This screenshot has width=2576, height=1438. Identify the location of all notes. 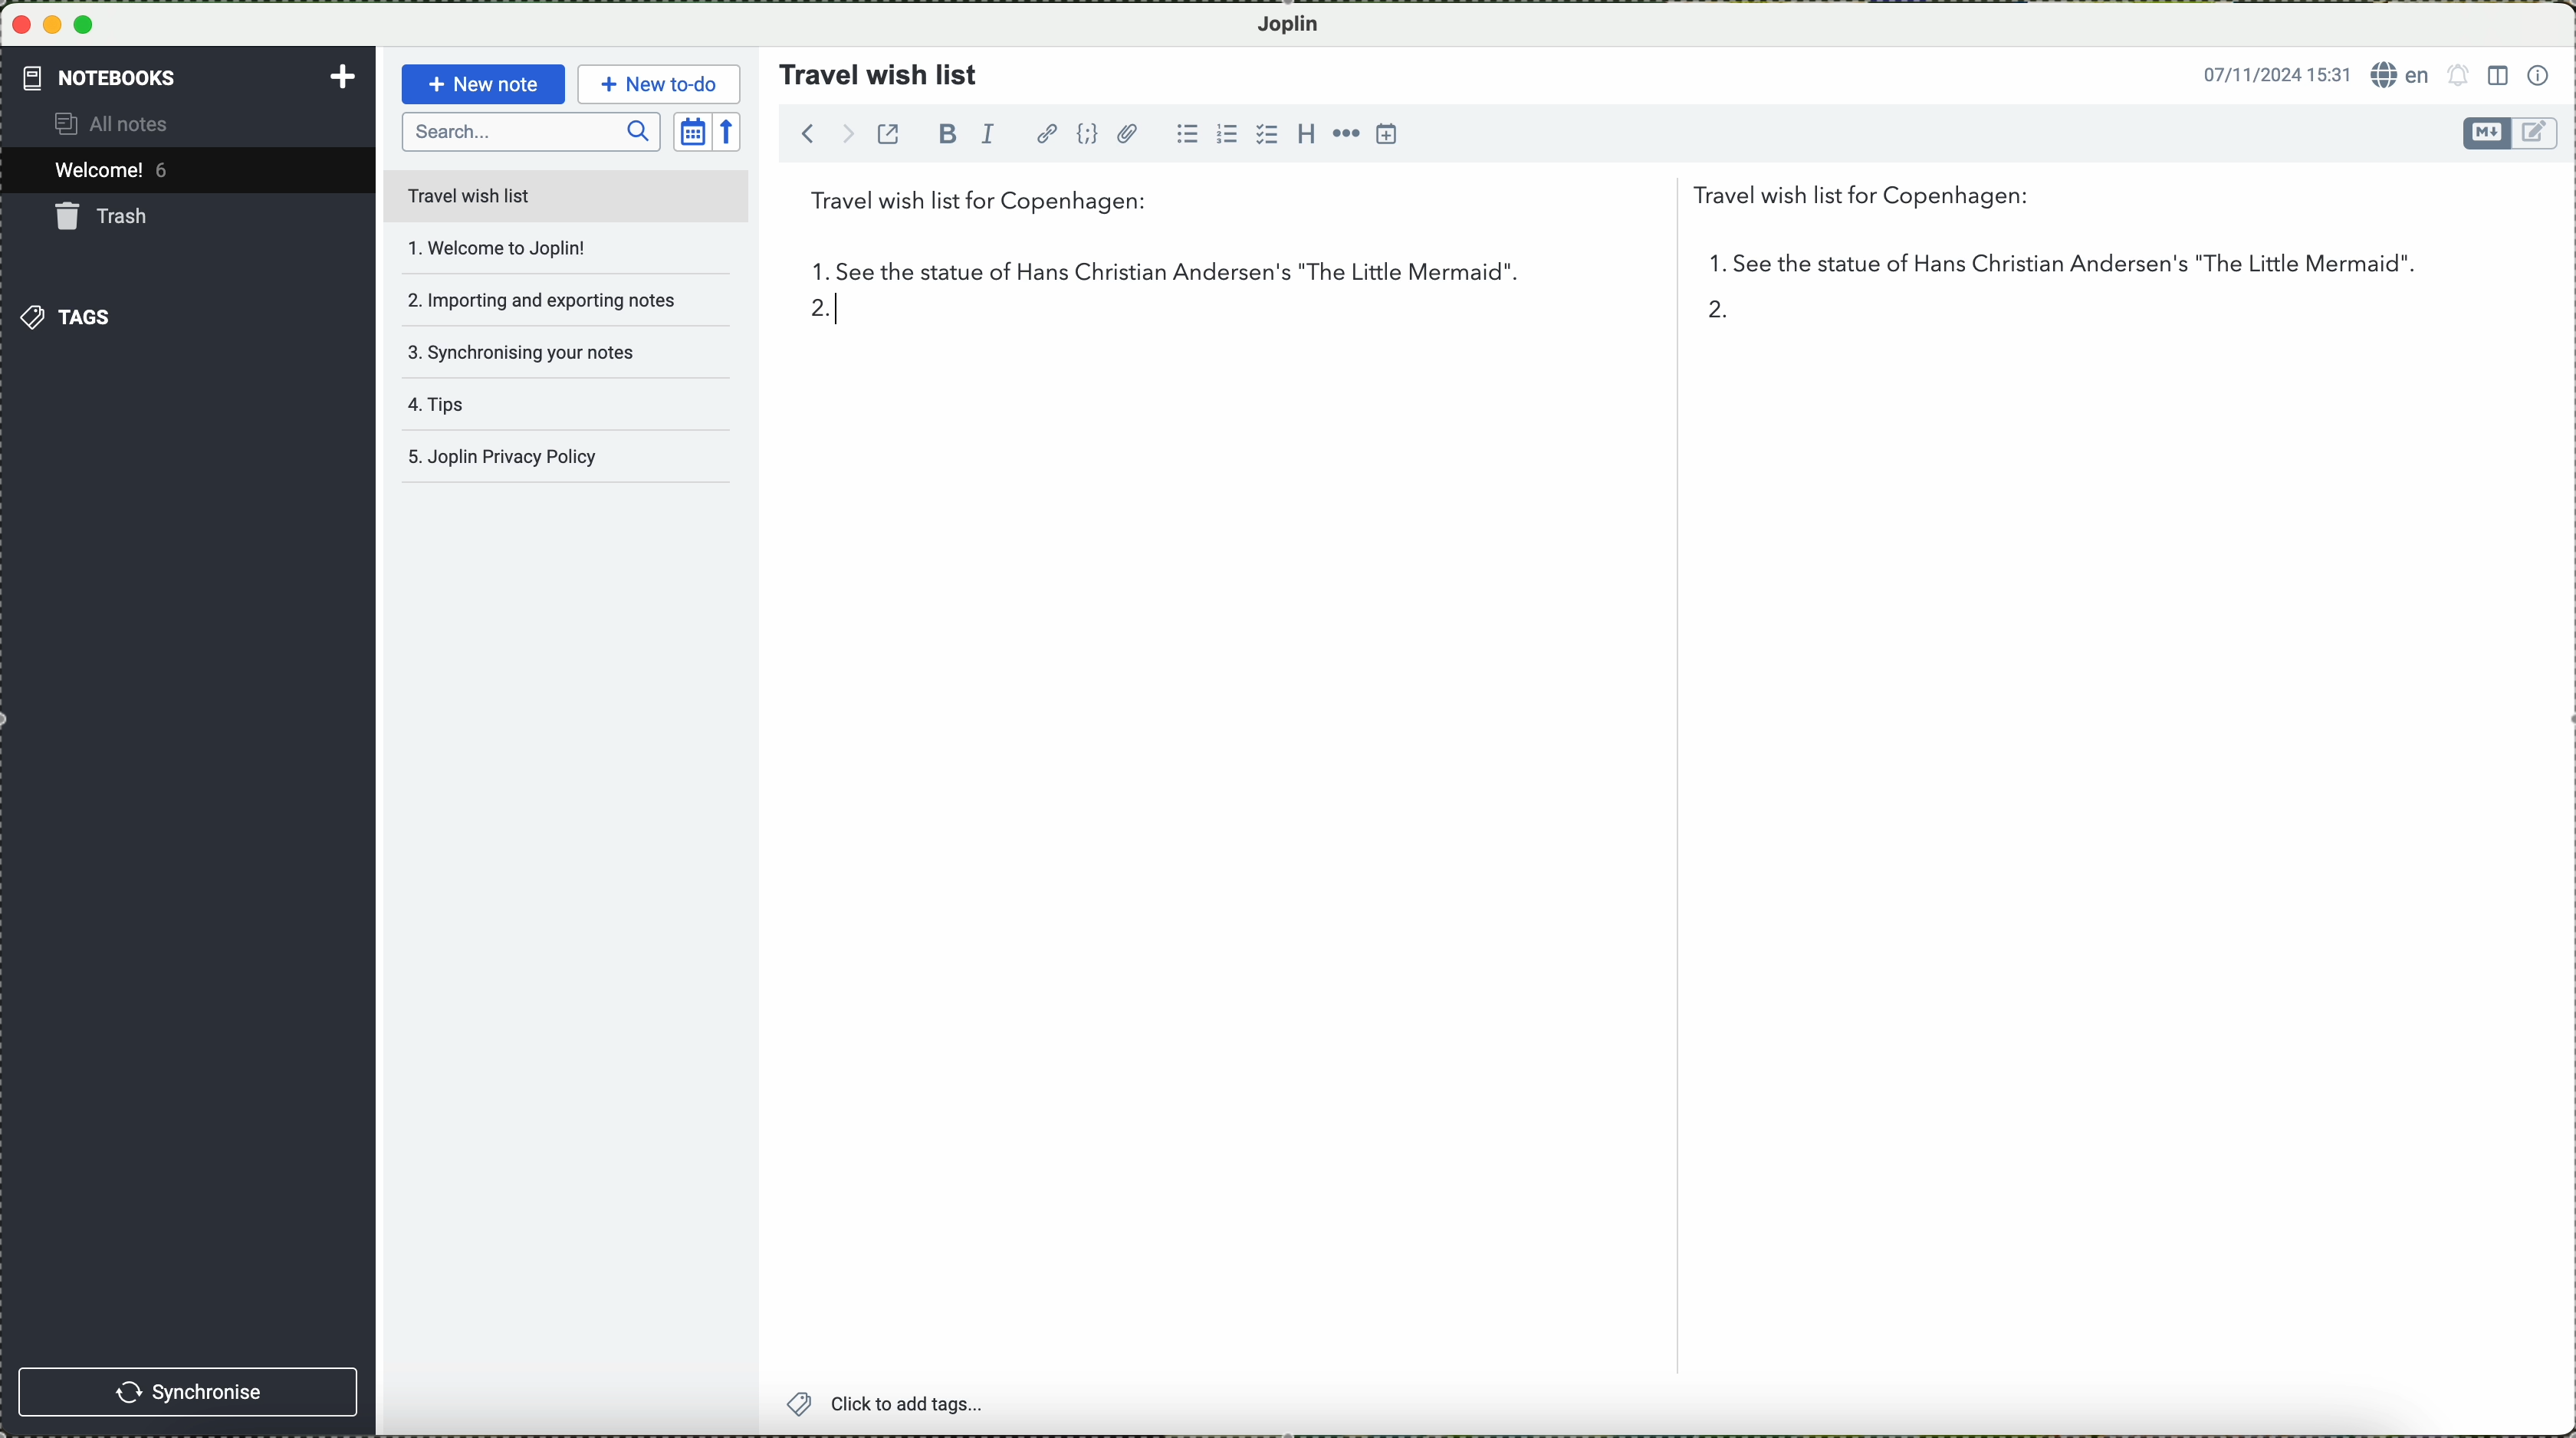
(129, 125).